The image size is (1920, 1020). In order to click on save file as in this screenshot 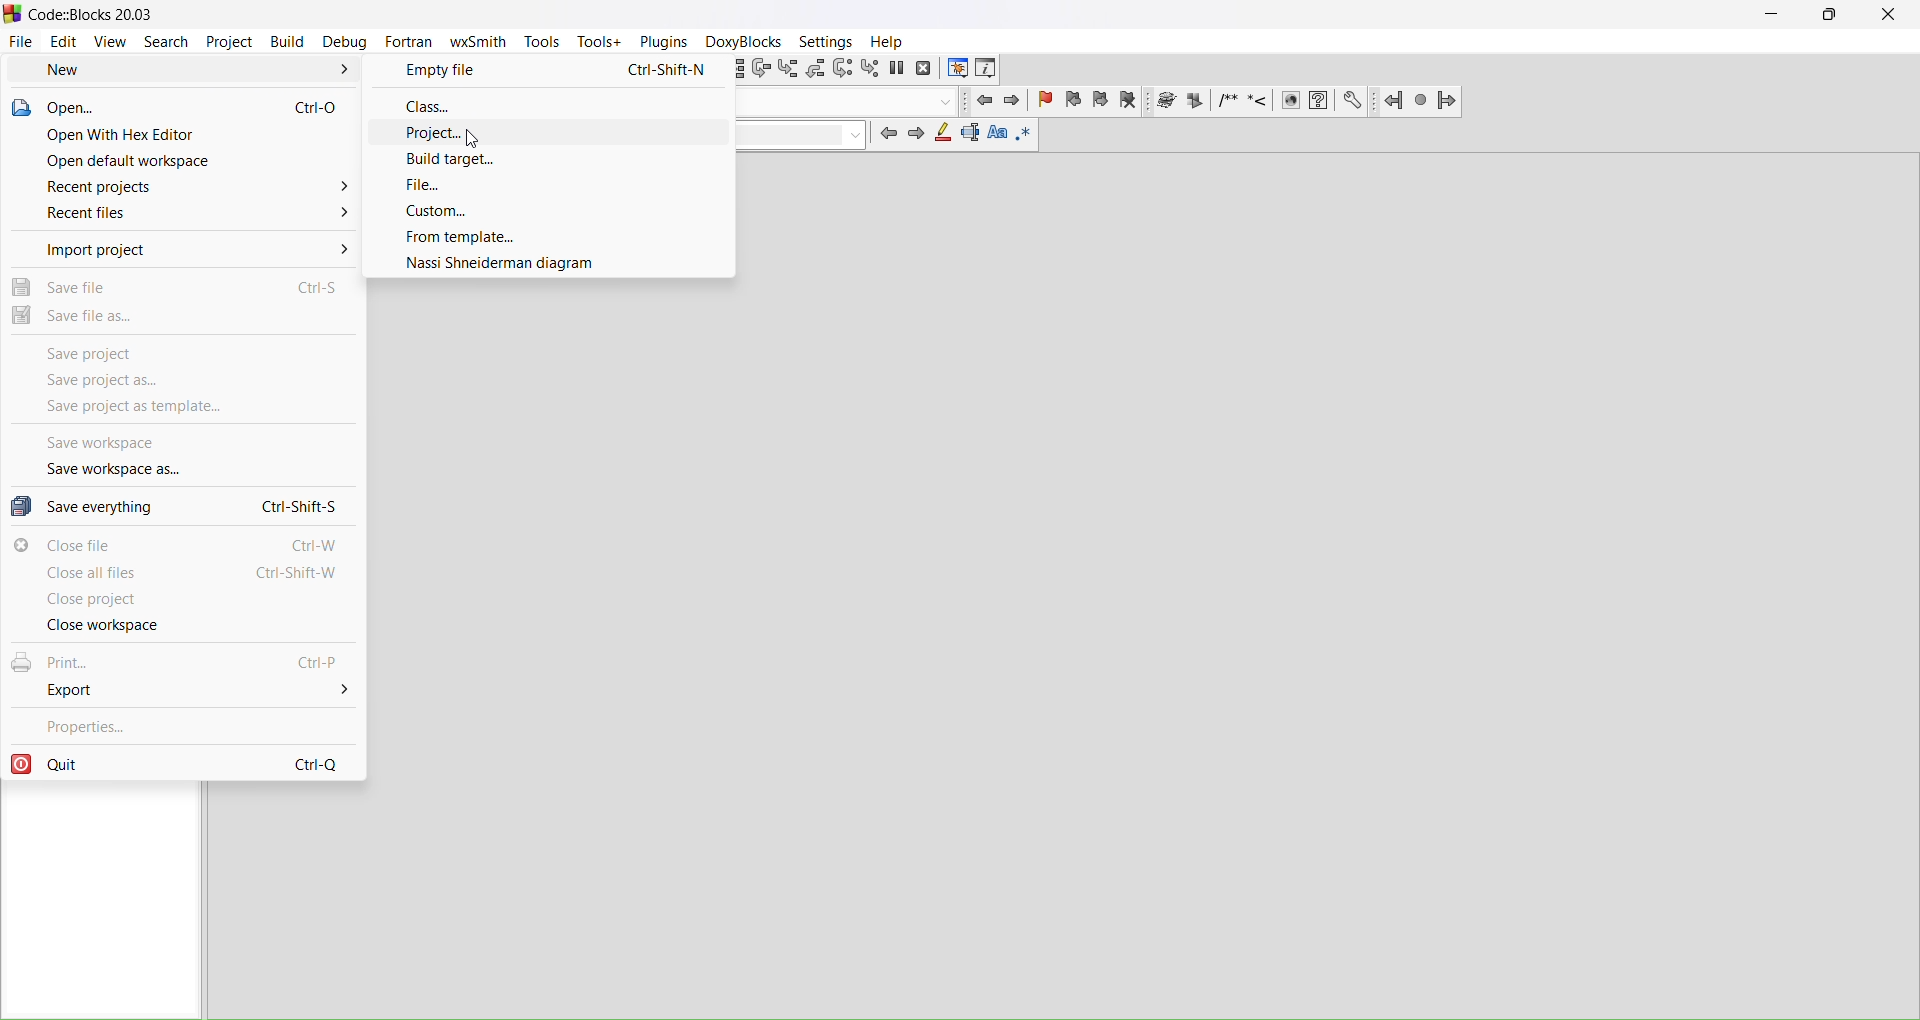, I will do `click(185, 317)`.